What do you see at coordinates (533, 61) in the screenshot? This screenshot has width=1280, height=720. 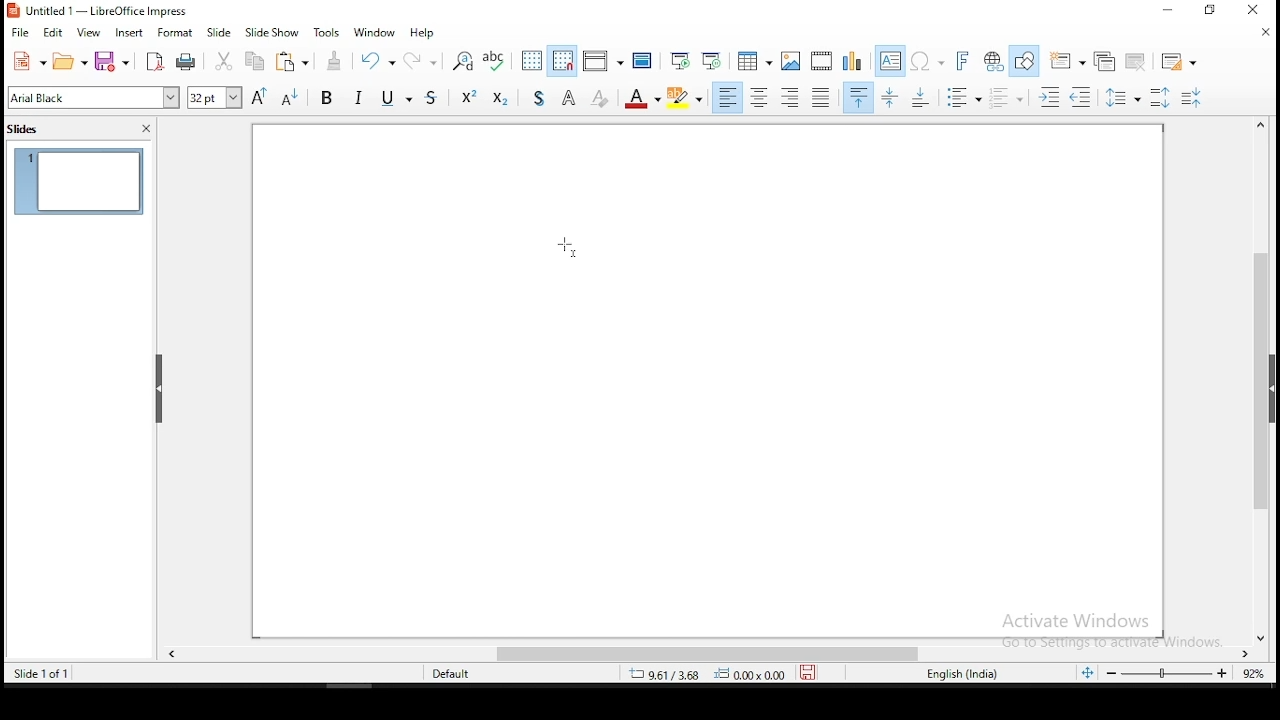 I see `display grid` at bounding box center [533, 61].